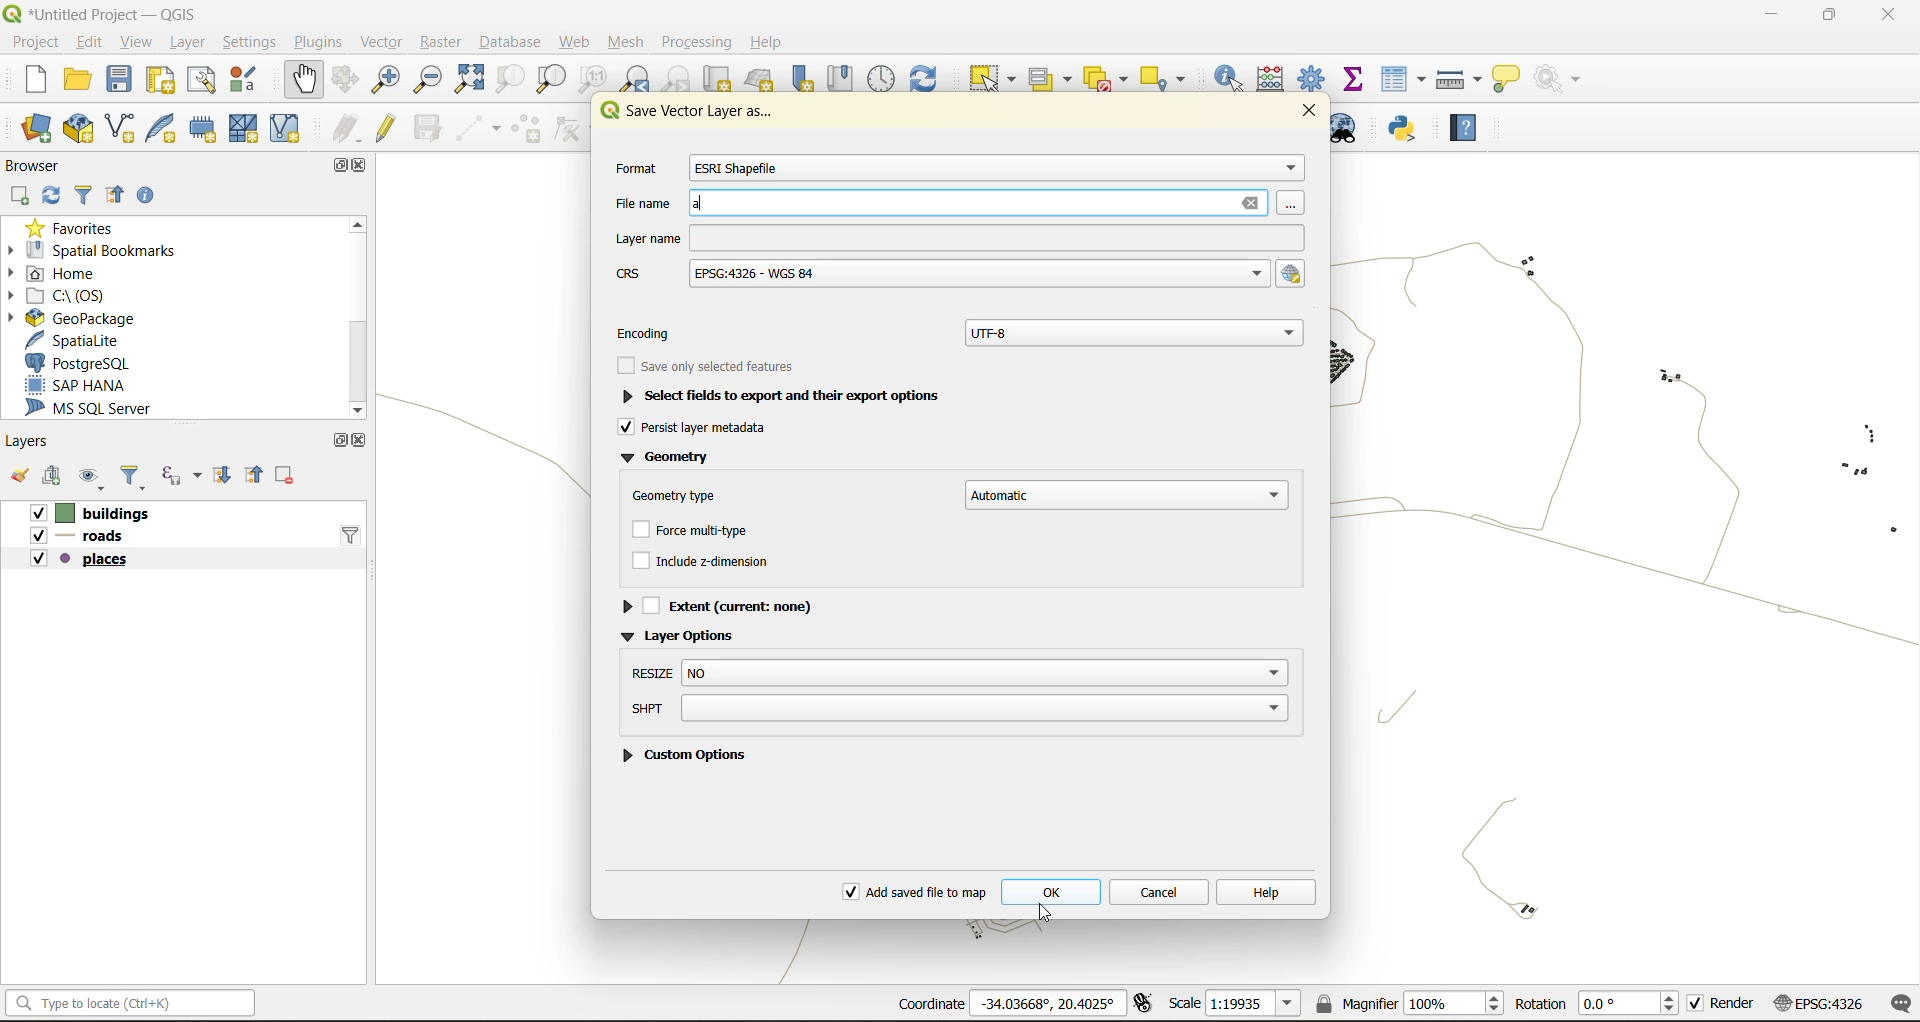 The width and height of the screenshot is (1920, 1022). Describe the element at coordinates (475, 128) in the screenshot. I see `digitize` at that location.